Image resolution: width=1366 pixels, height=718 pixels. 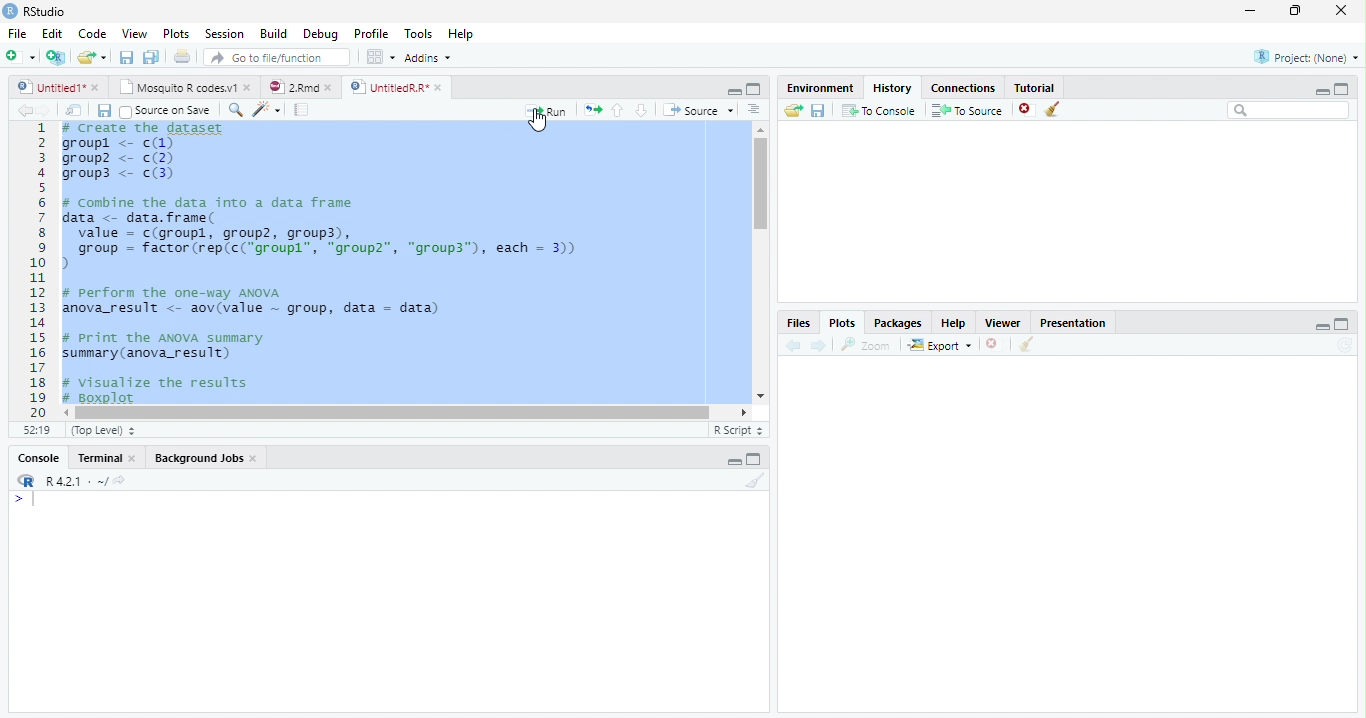 I want to click on R 4.2.1 ~/, so click(x=77, y=481).